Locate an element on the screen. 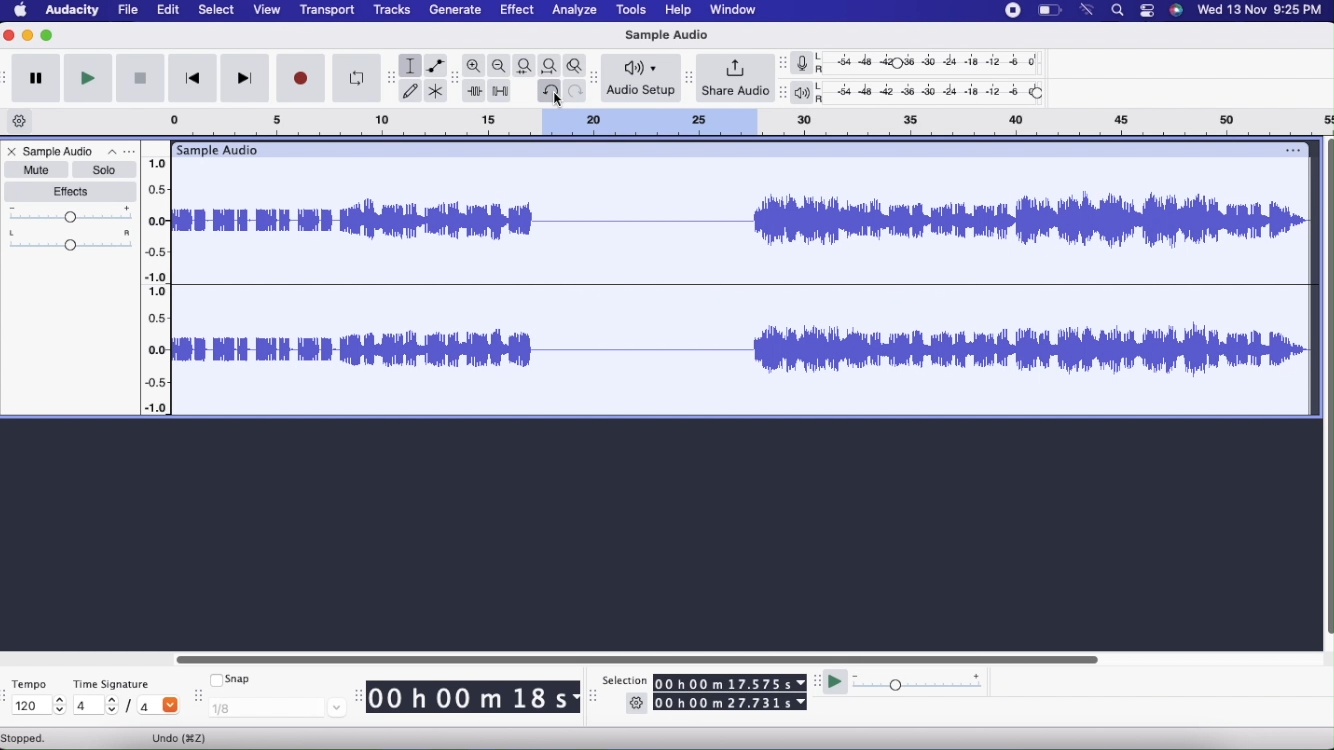 Image resolution: width=1334 pixels, height=750 pixels. Solo is located at coordinates (106, 170).